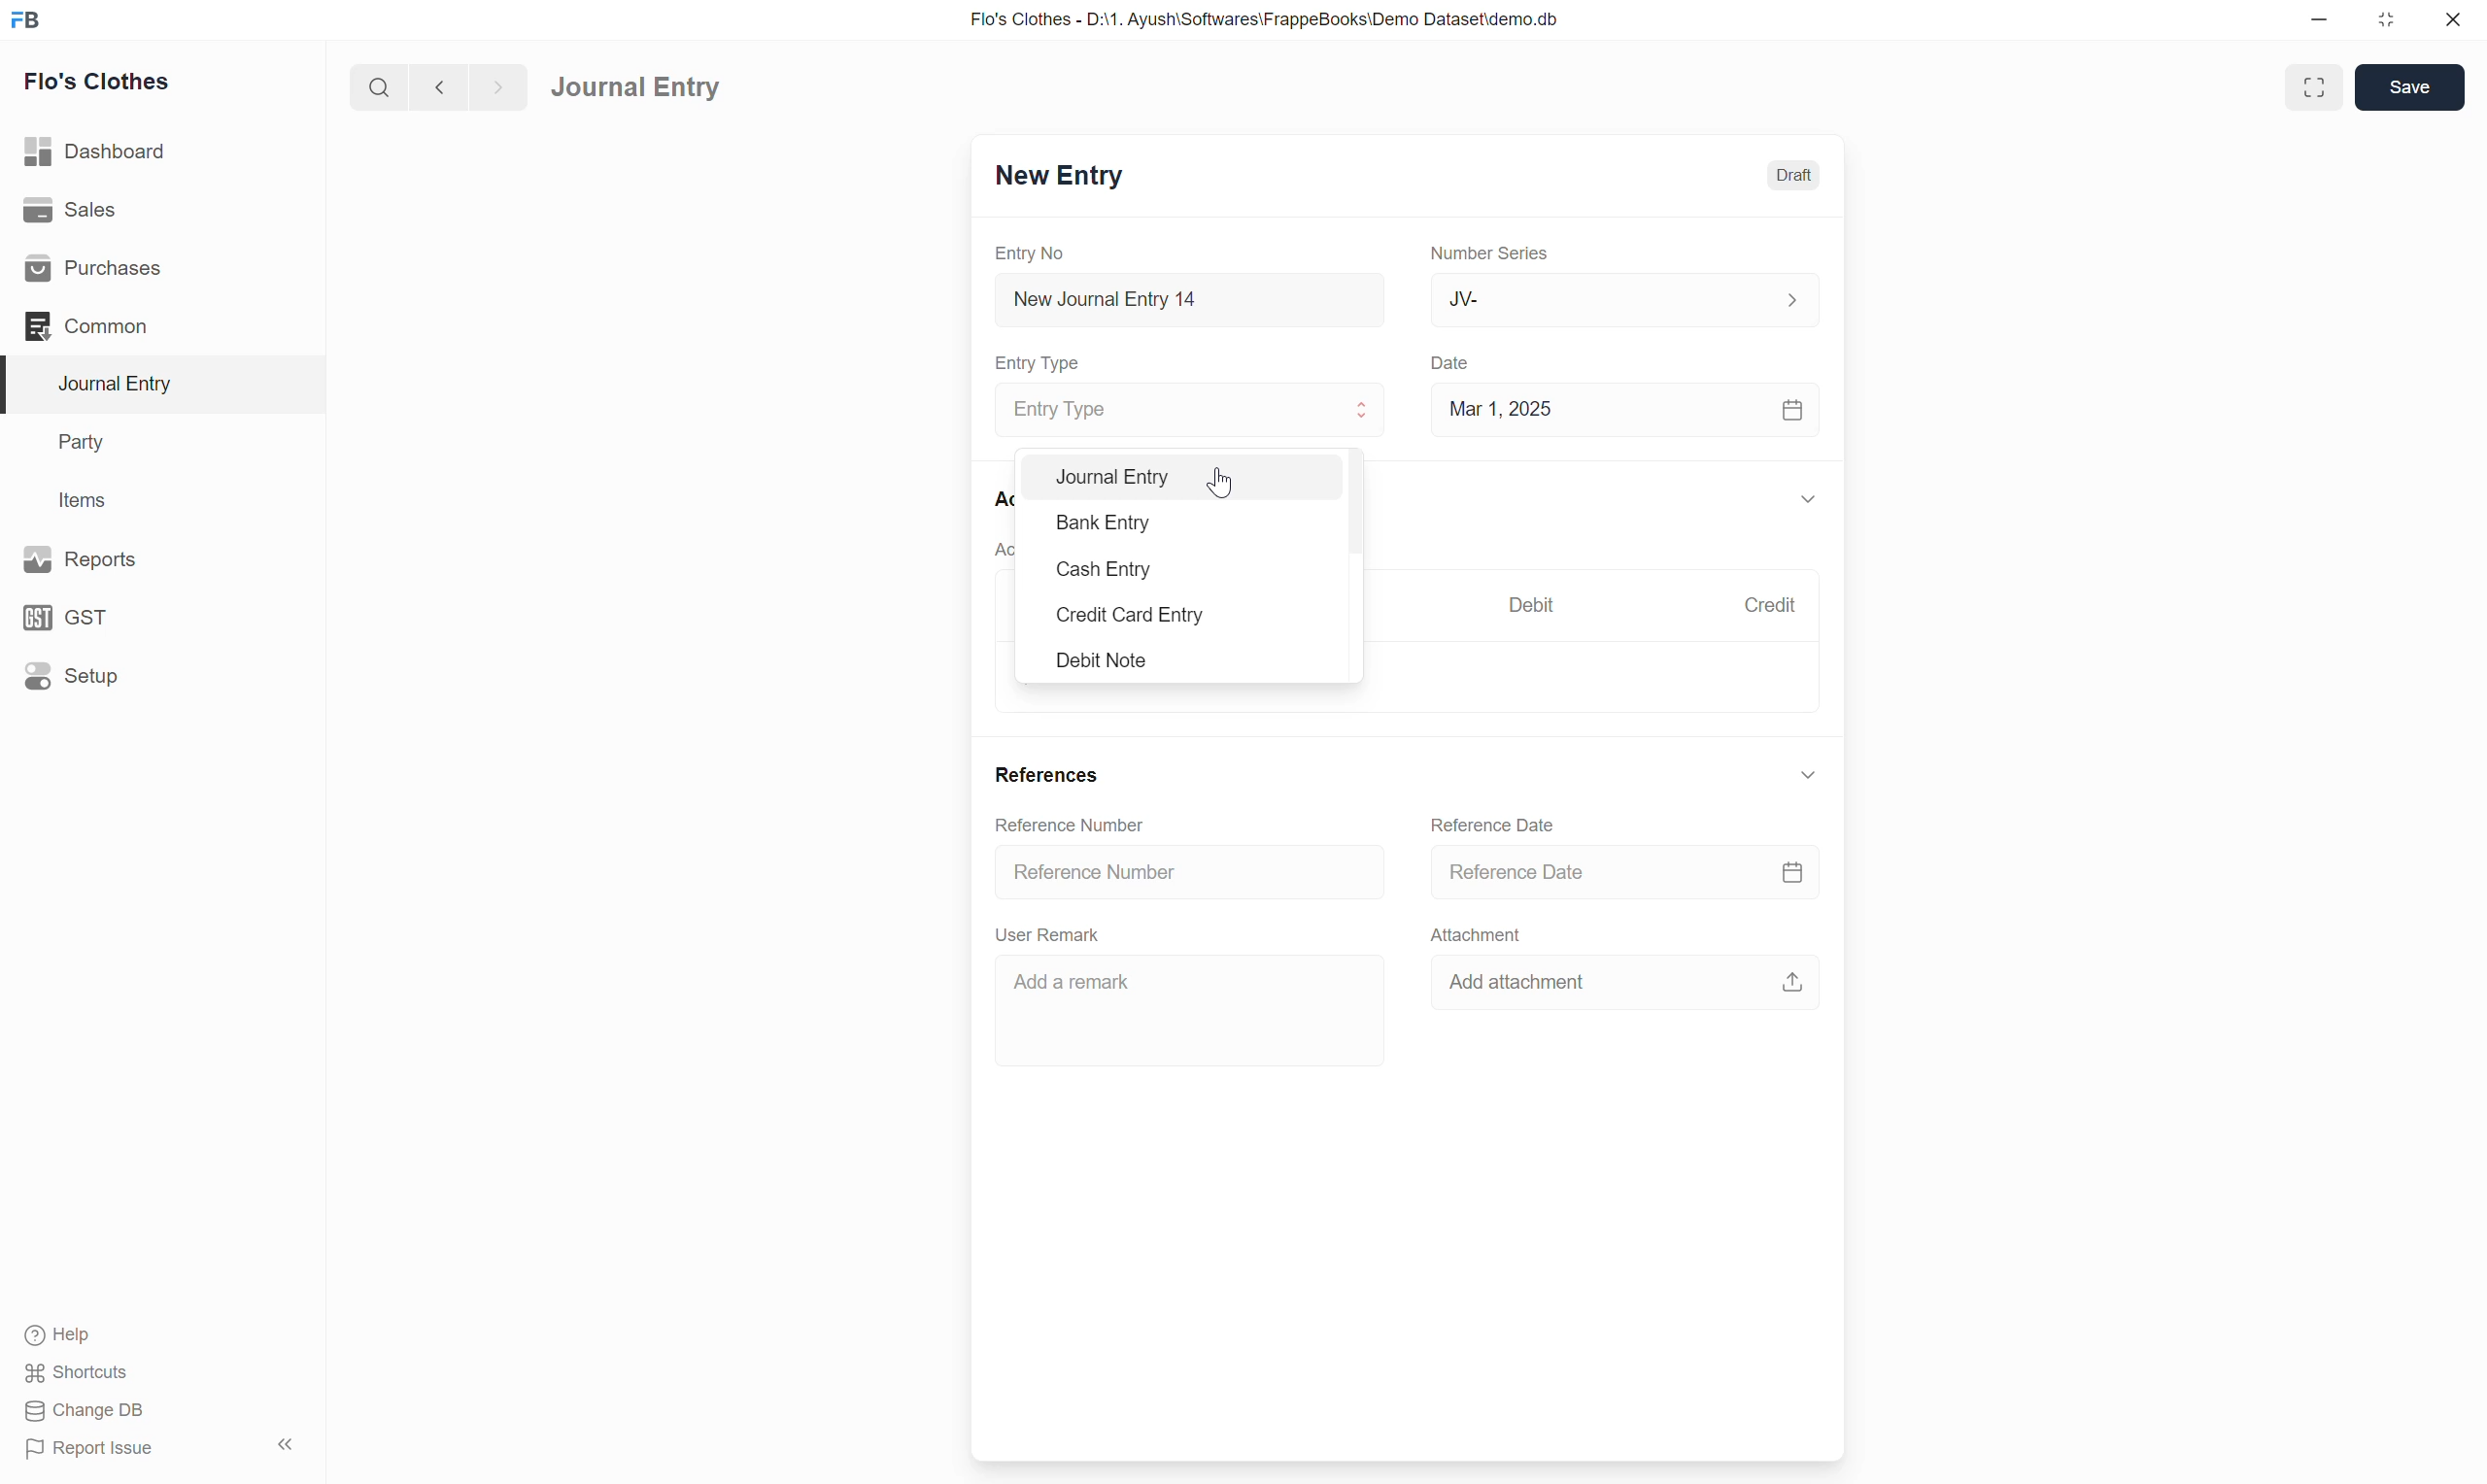 The width and height of the screenshot is (2487, 1484). What do you see at coordinates (1112, 522) in the screenshot?
I see `Bank Entry` at bounding box center [1112, 522].